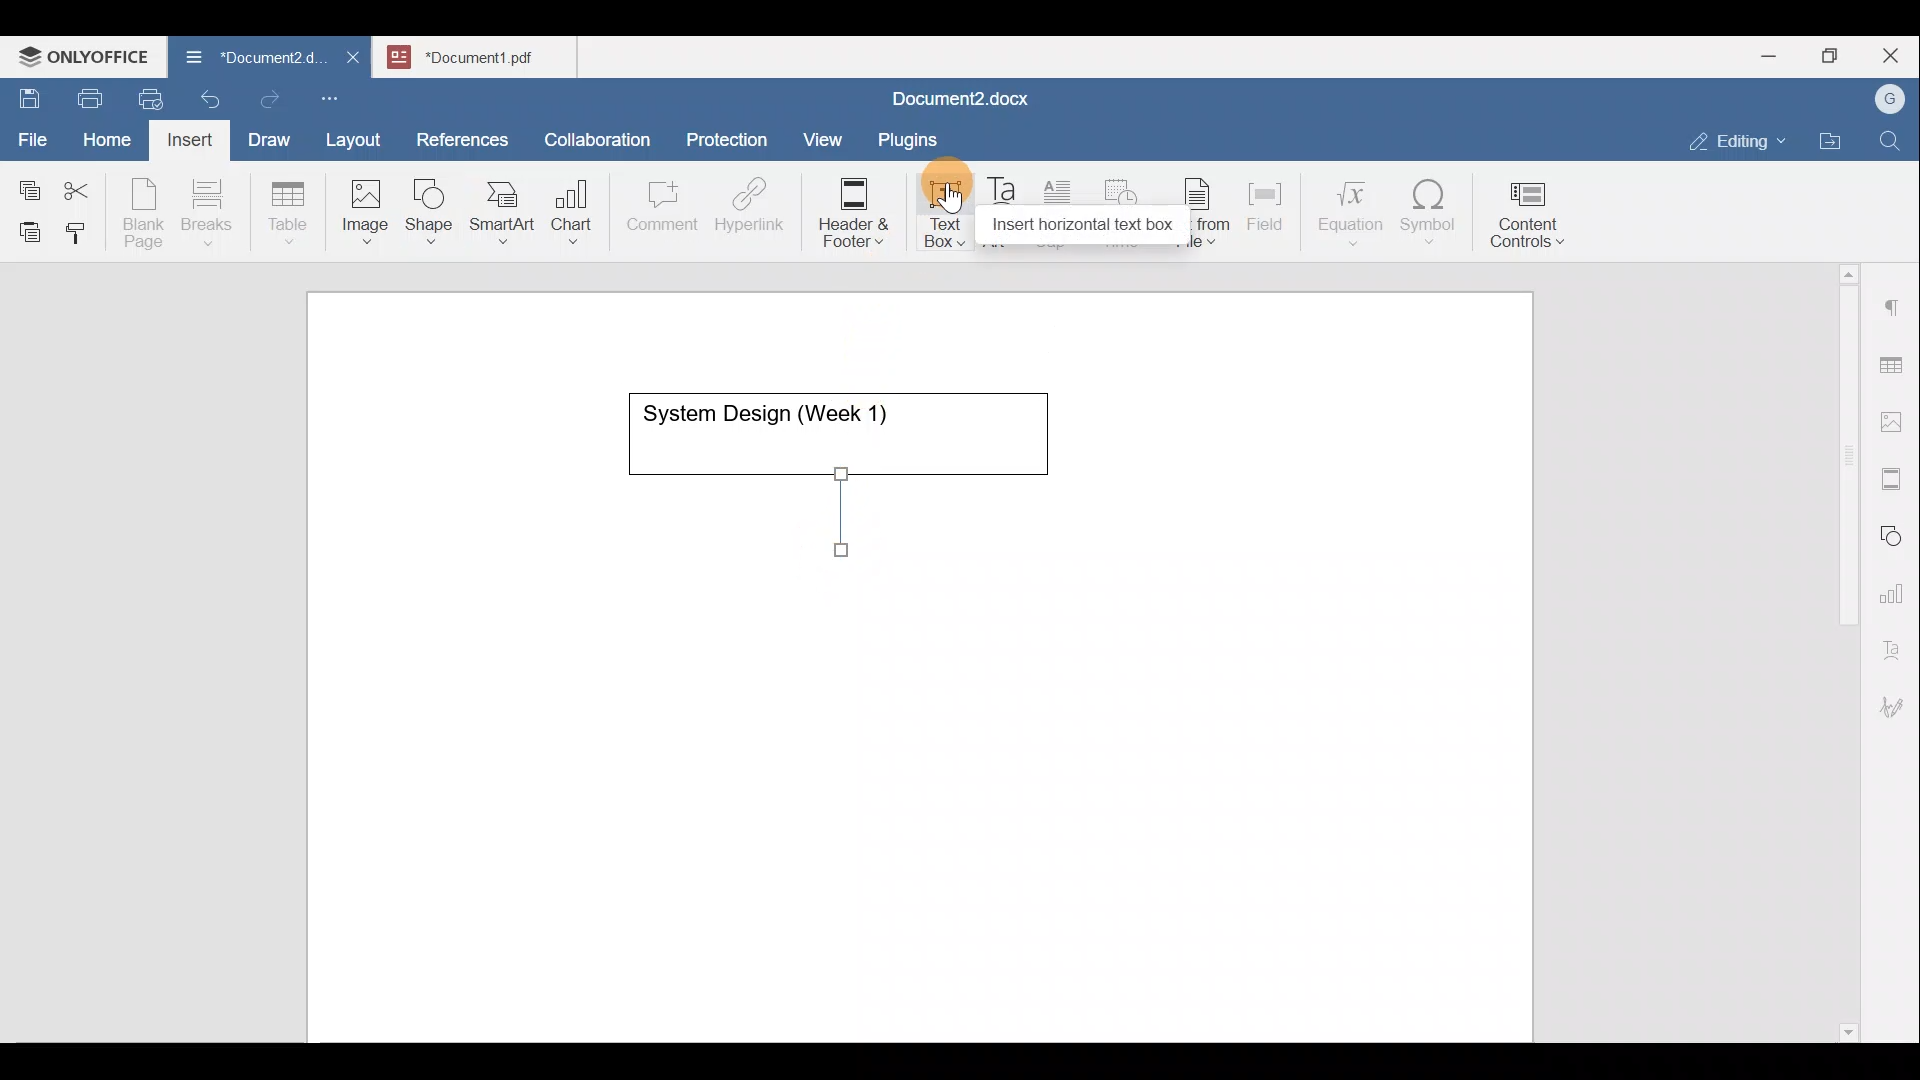  Describe the element at coordinates (486, 54) in the screenshot. I see `Document name` at that location.